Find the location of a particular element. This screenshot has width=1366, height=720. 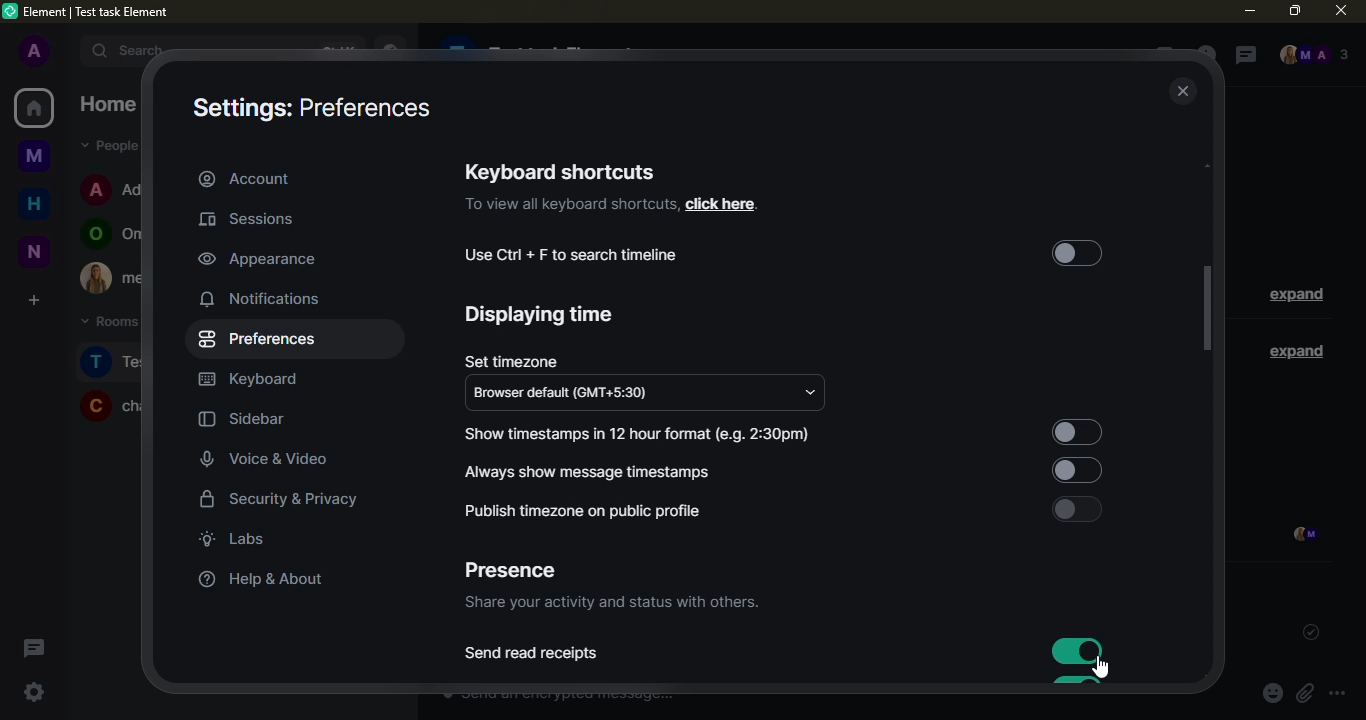

account is located at coordinates (245, 178).